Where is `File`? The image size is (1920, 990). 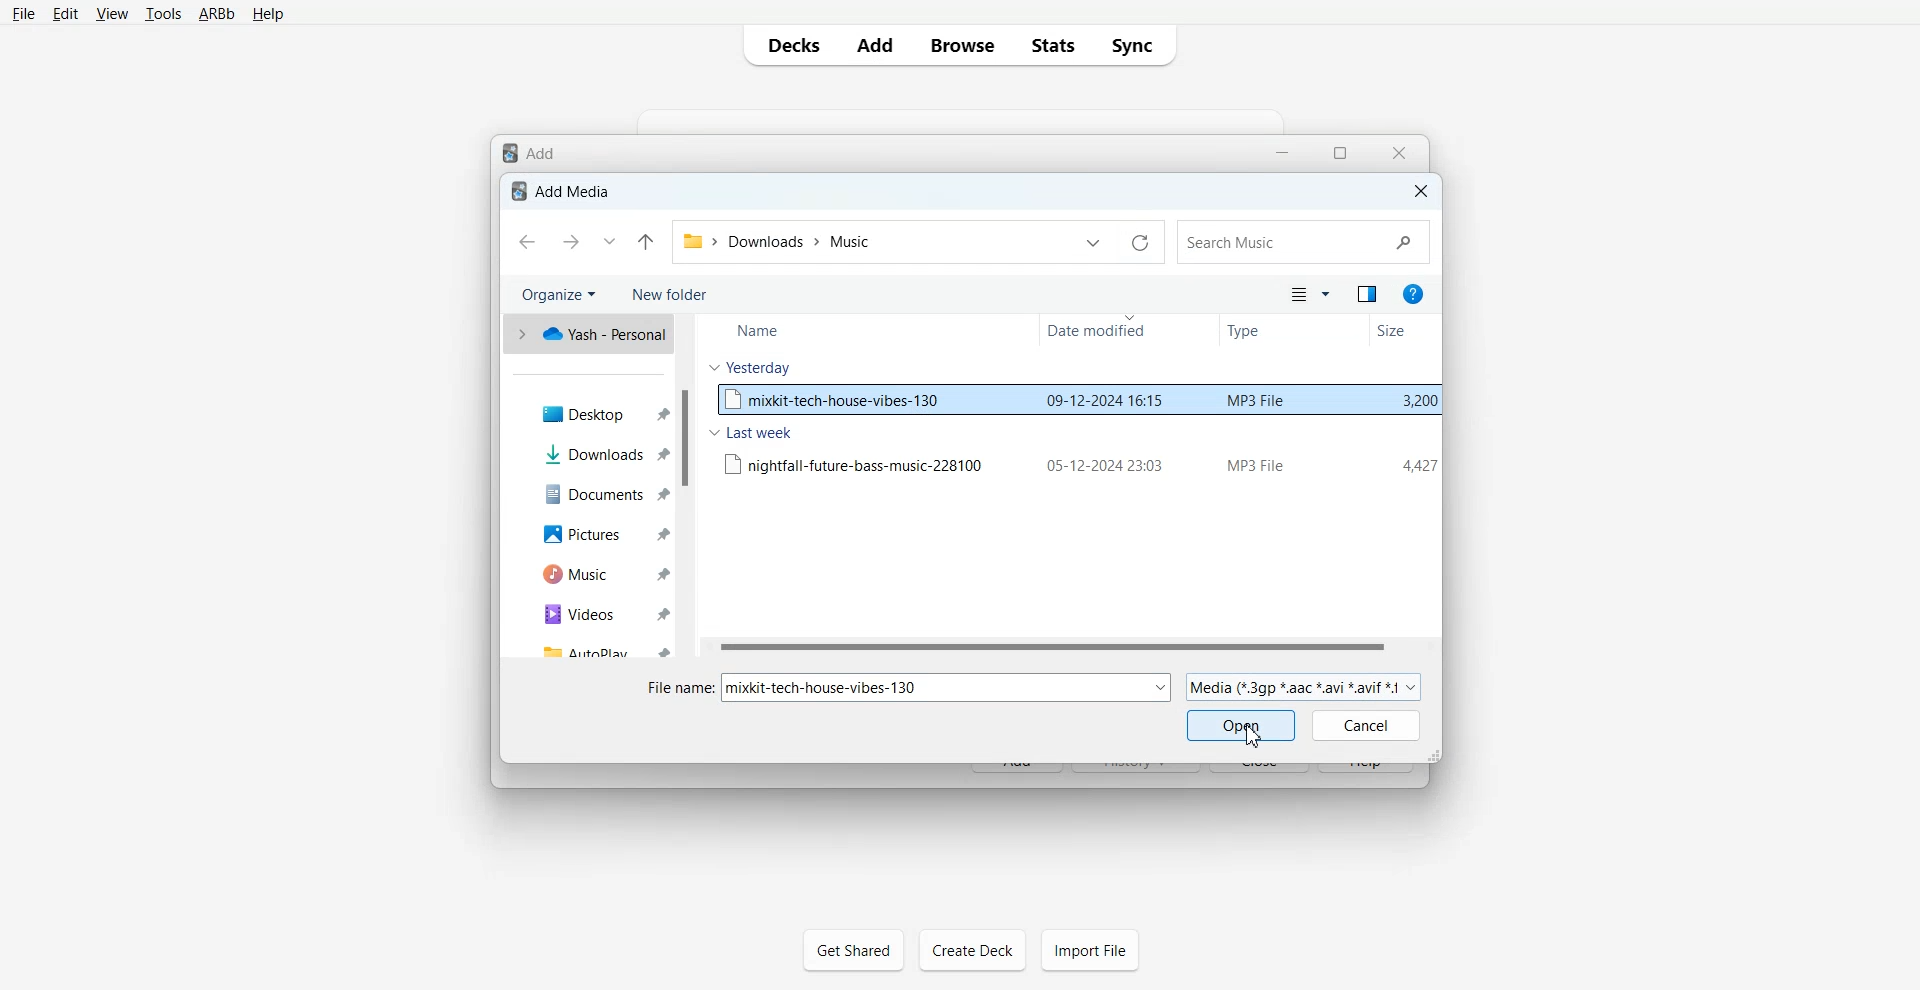
File is located at coordinates (1077, 463).